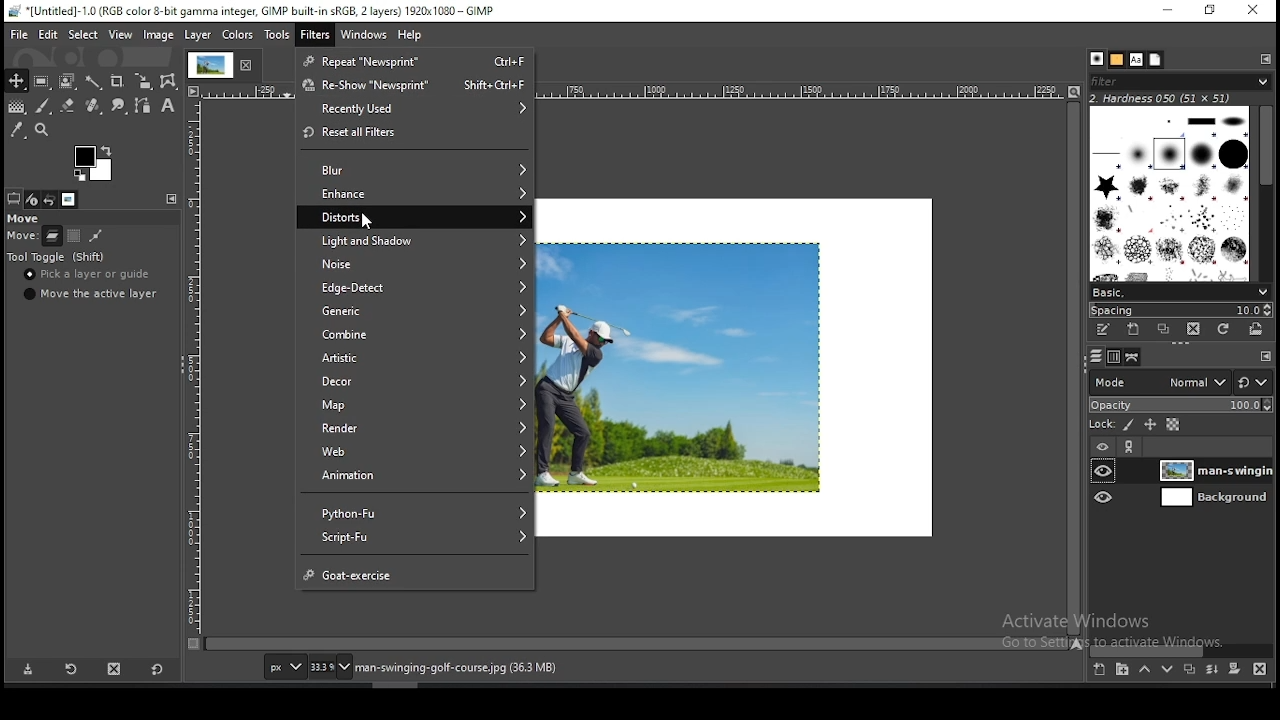  Describe the element at coordinates (417, 312) in the screenshot. I see `generic` at that location.